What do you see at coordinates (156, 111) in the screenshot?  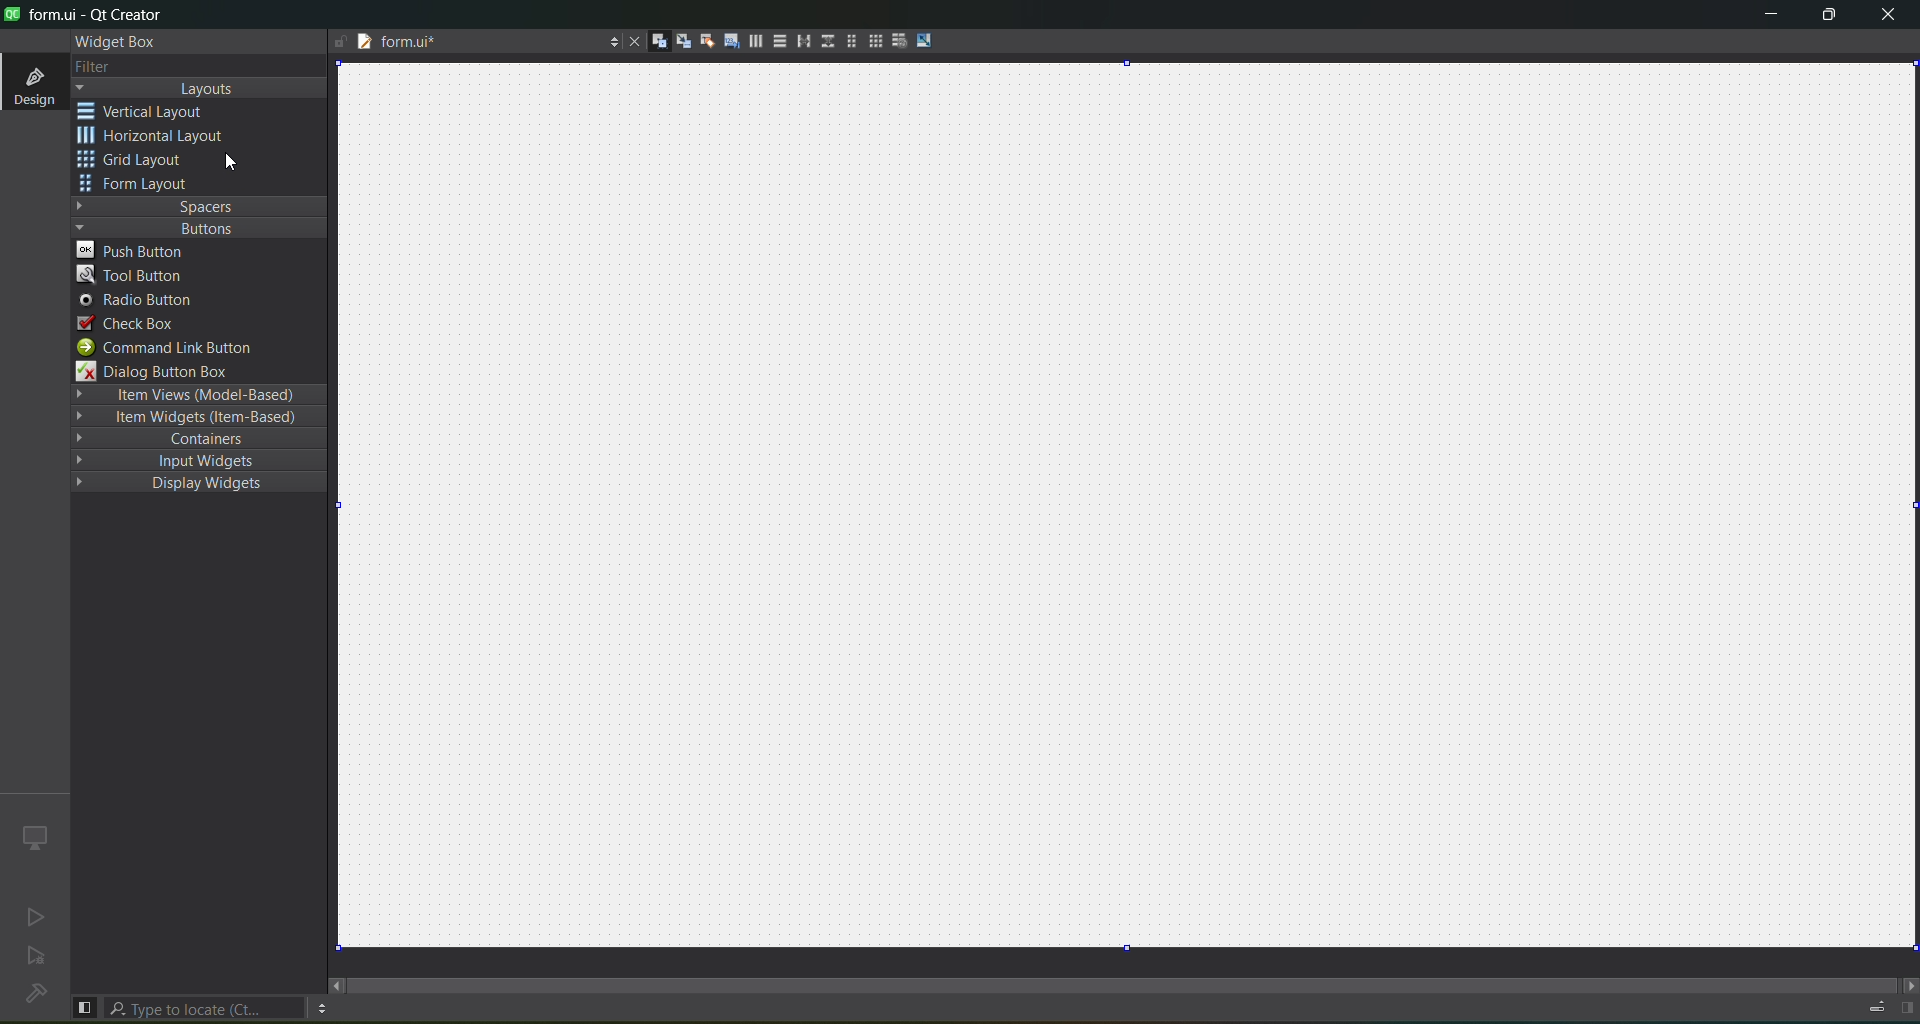 I see `vertical layout` at bounding box center [156, 111].